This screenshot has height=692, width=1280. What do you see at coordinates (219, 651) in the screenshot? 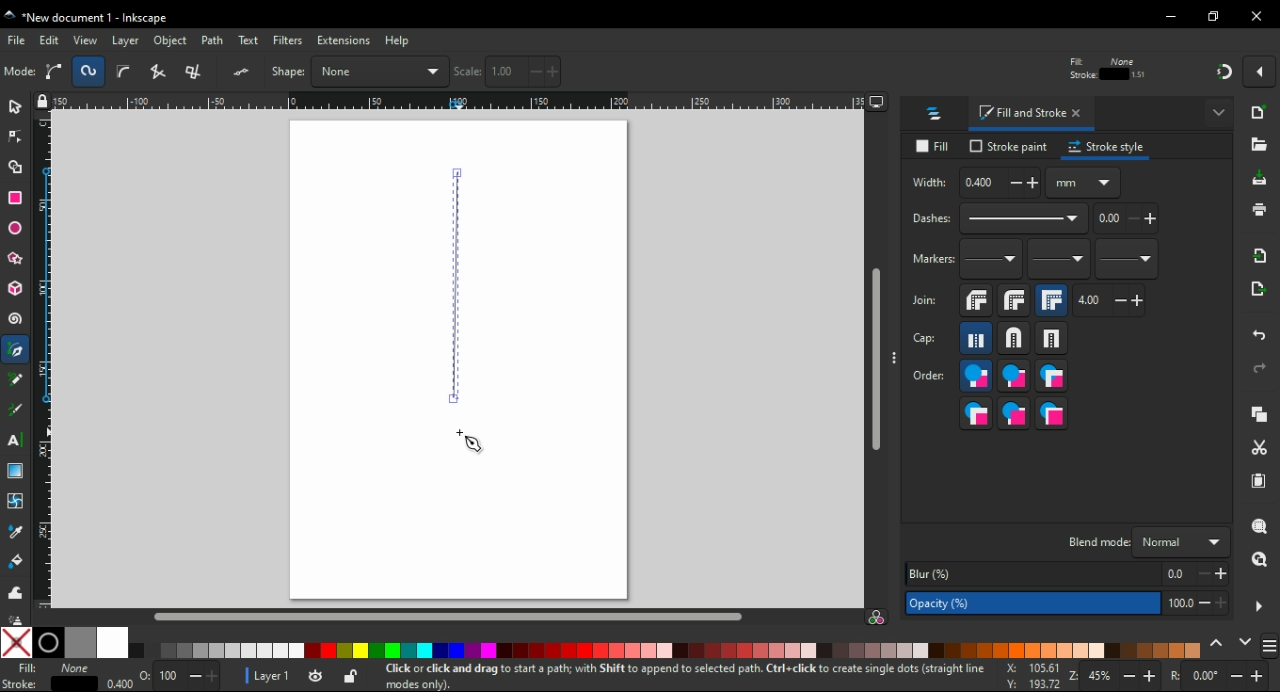
I see `color tone pallete` at bounding box center [219, 651].